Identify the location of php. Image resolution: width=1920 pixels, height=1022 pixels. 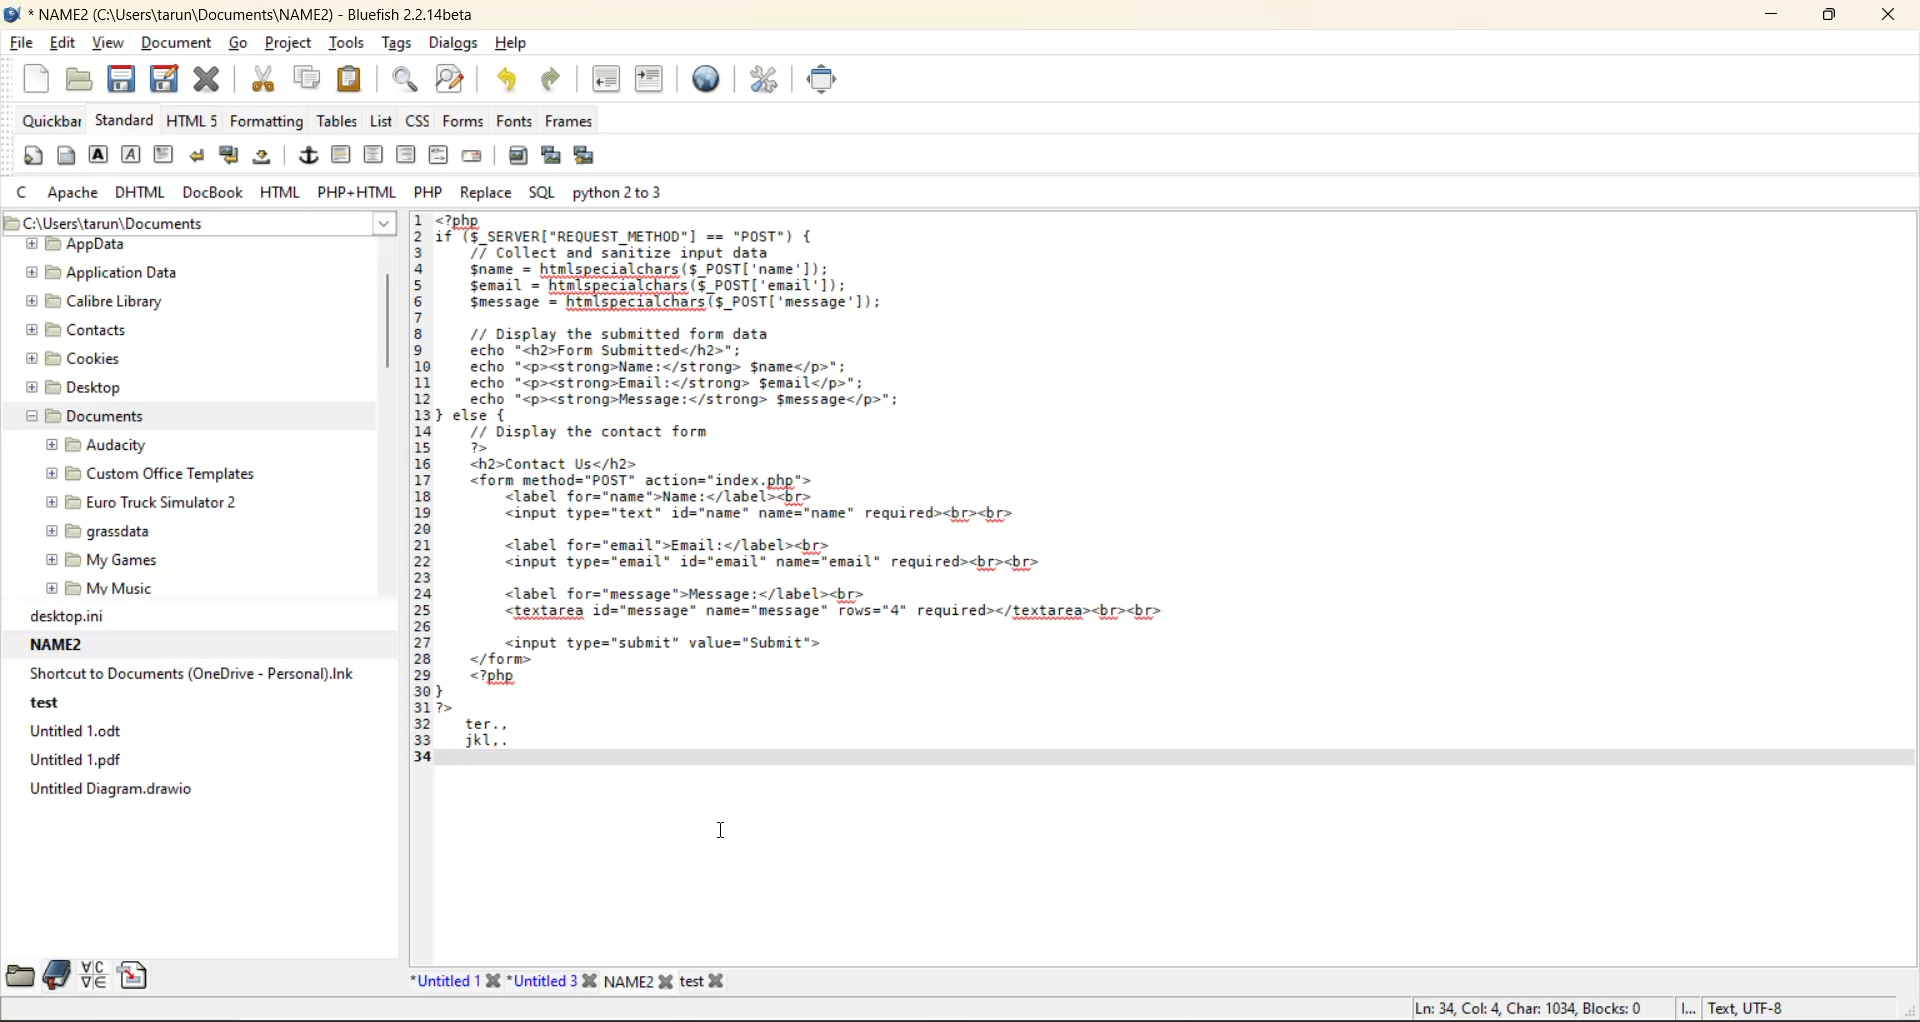
(430, 193).